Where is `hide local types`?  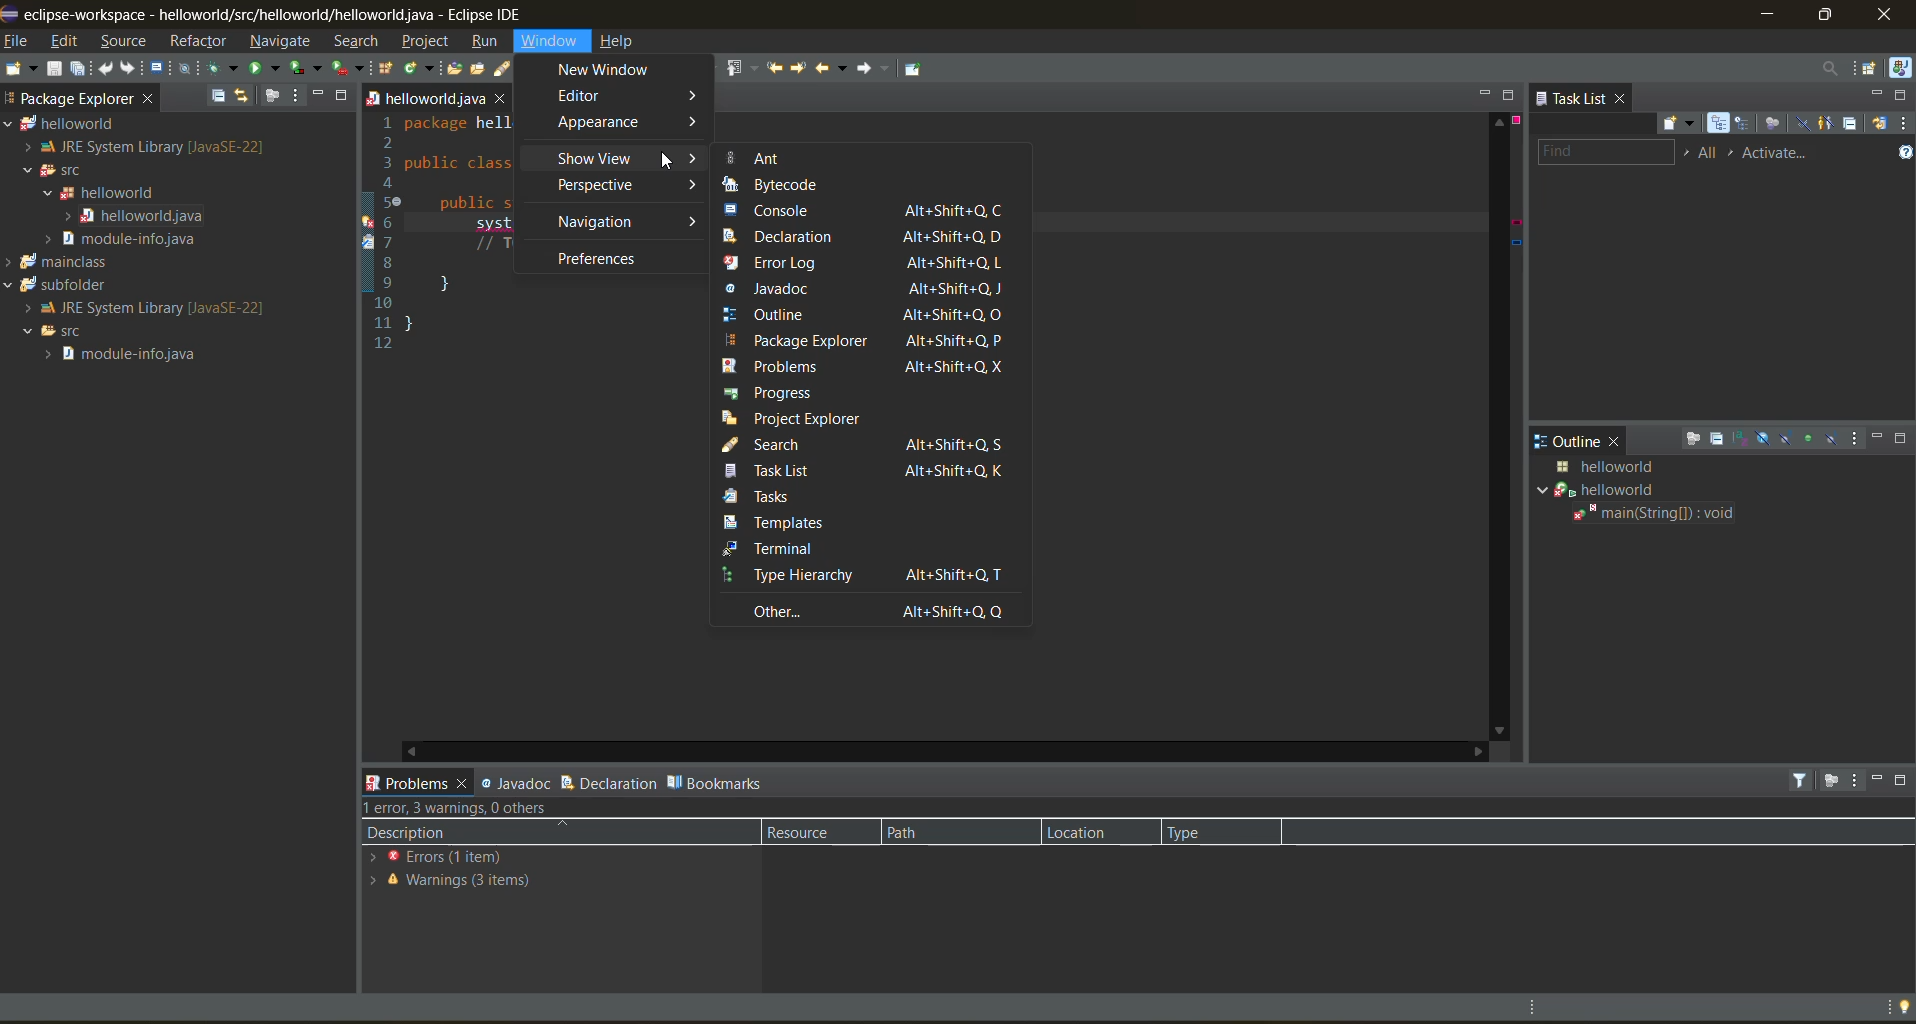
hide local types is located at coordinates (1833, 437).